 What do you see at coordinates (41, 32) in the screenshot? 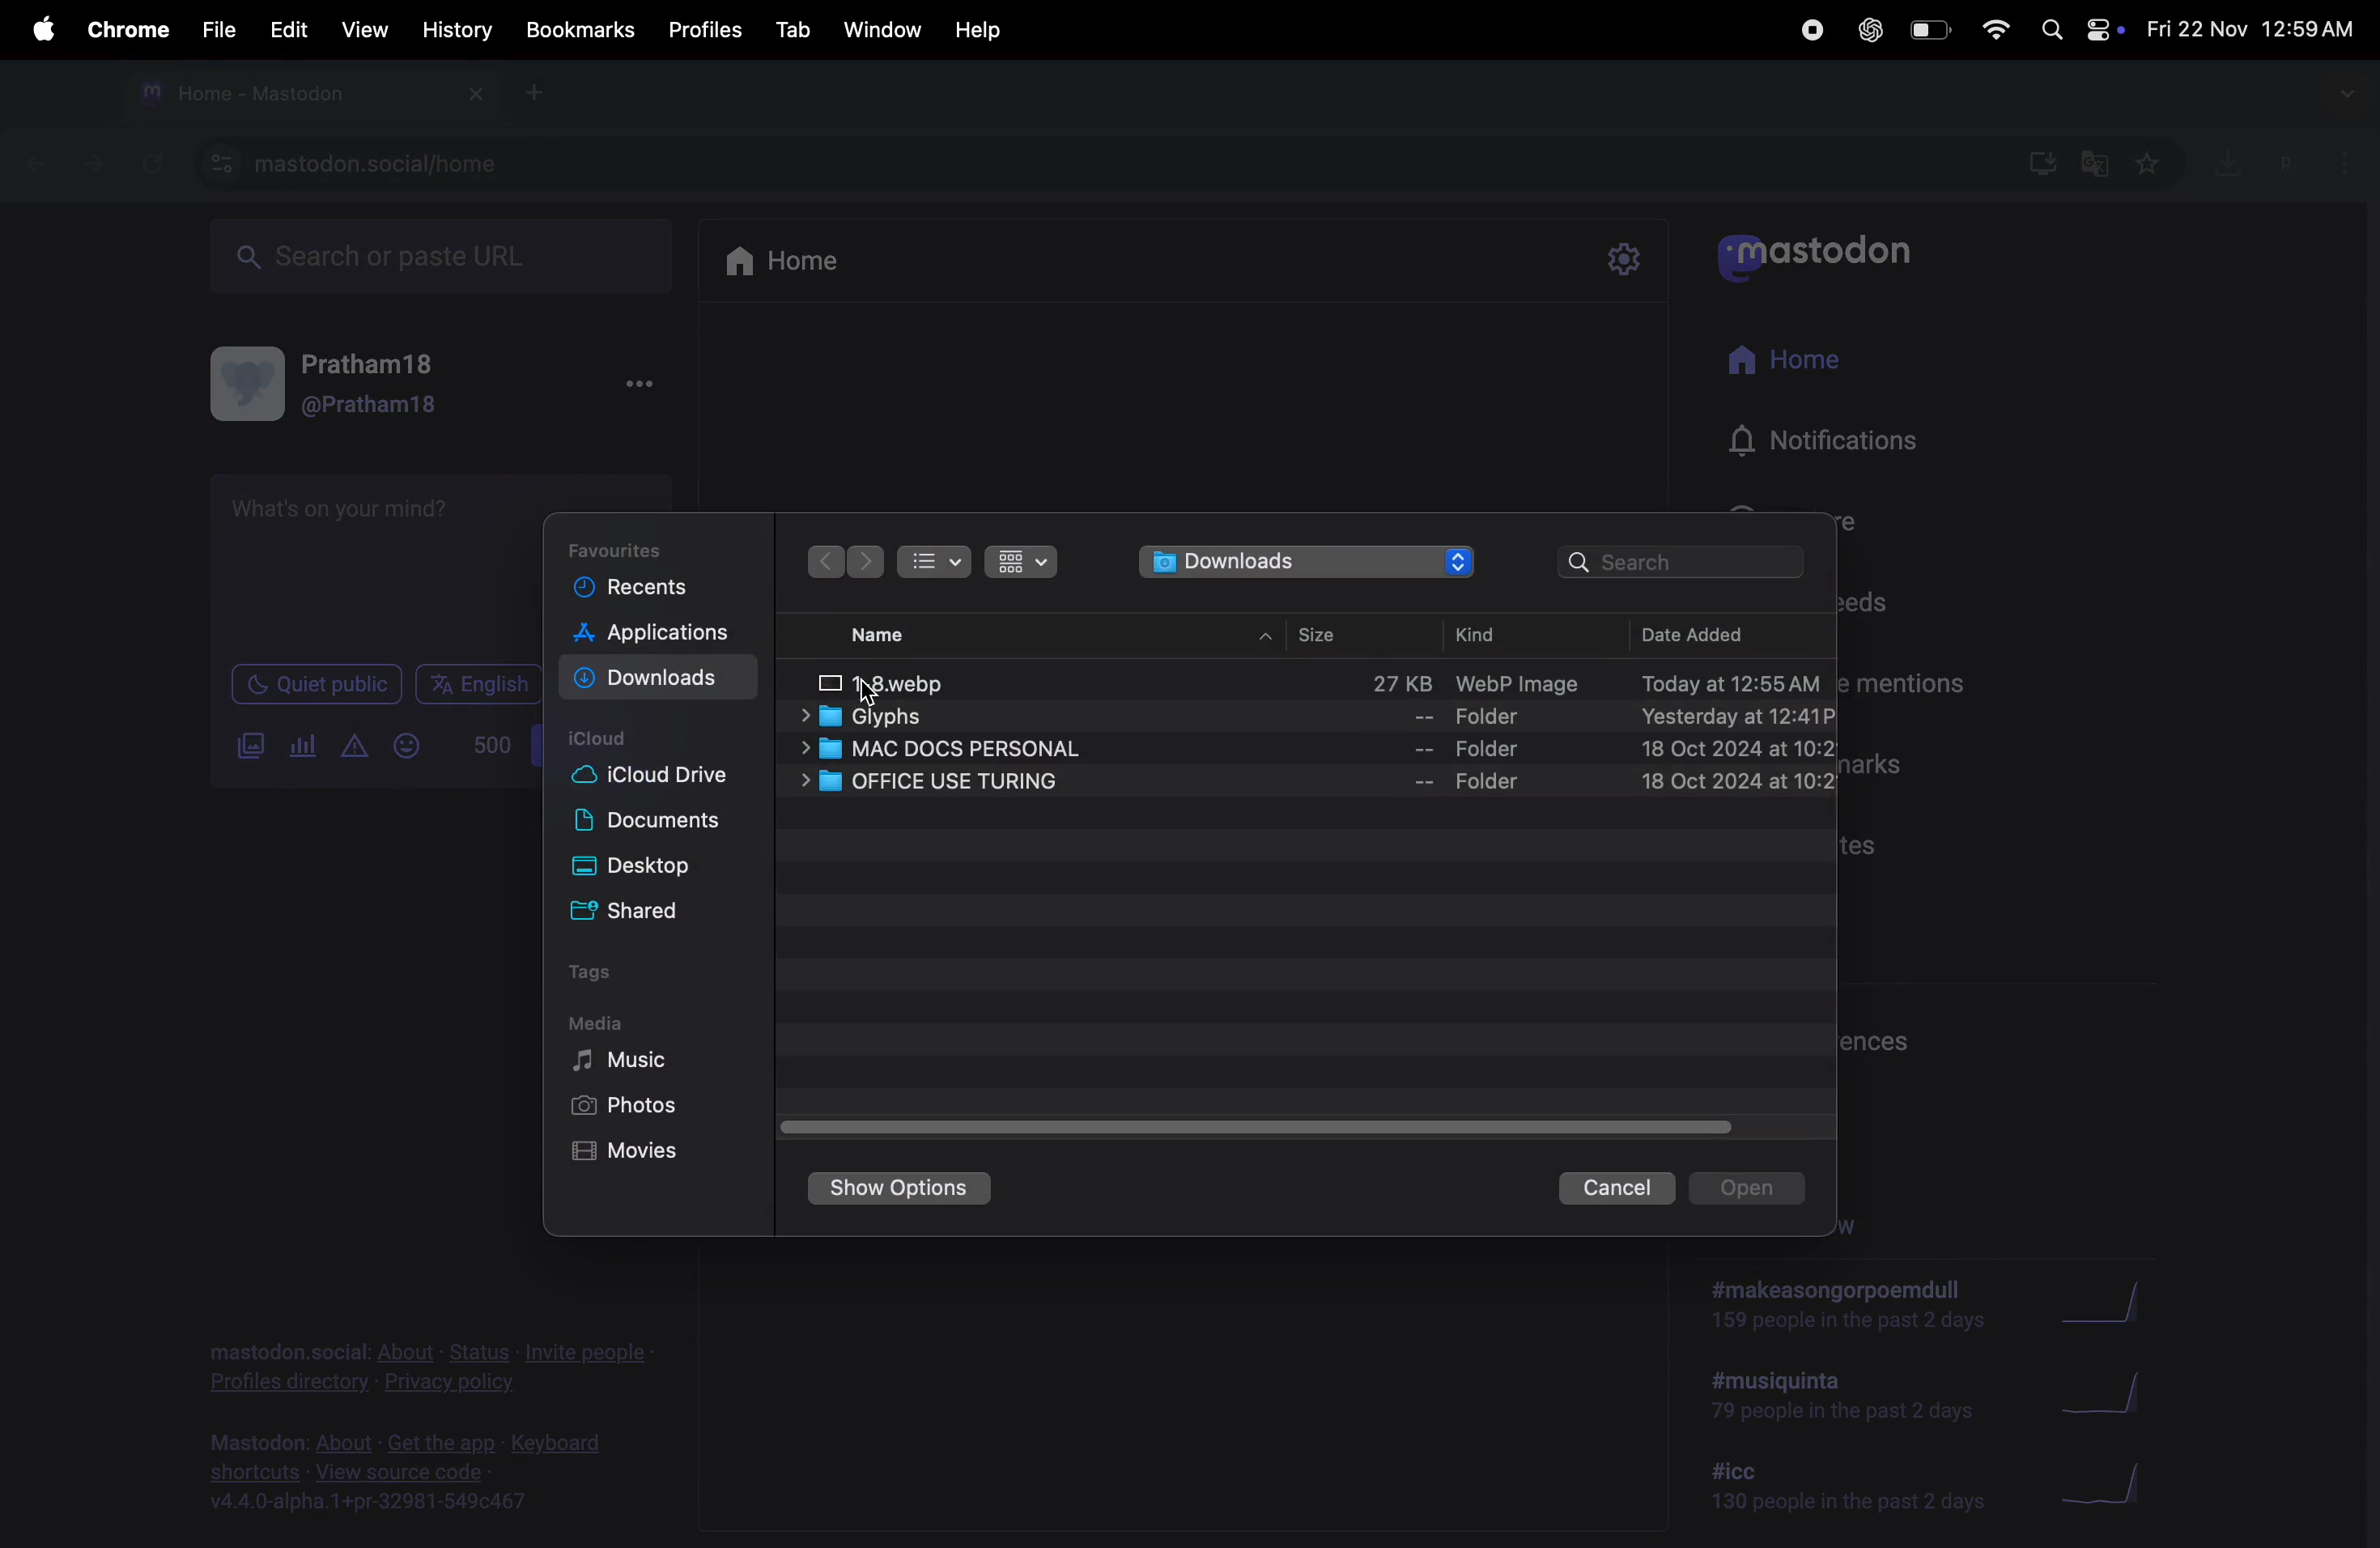
I see `apple menu` at bounding box center [41, 32].